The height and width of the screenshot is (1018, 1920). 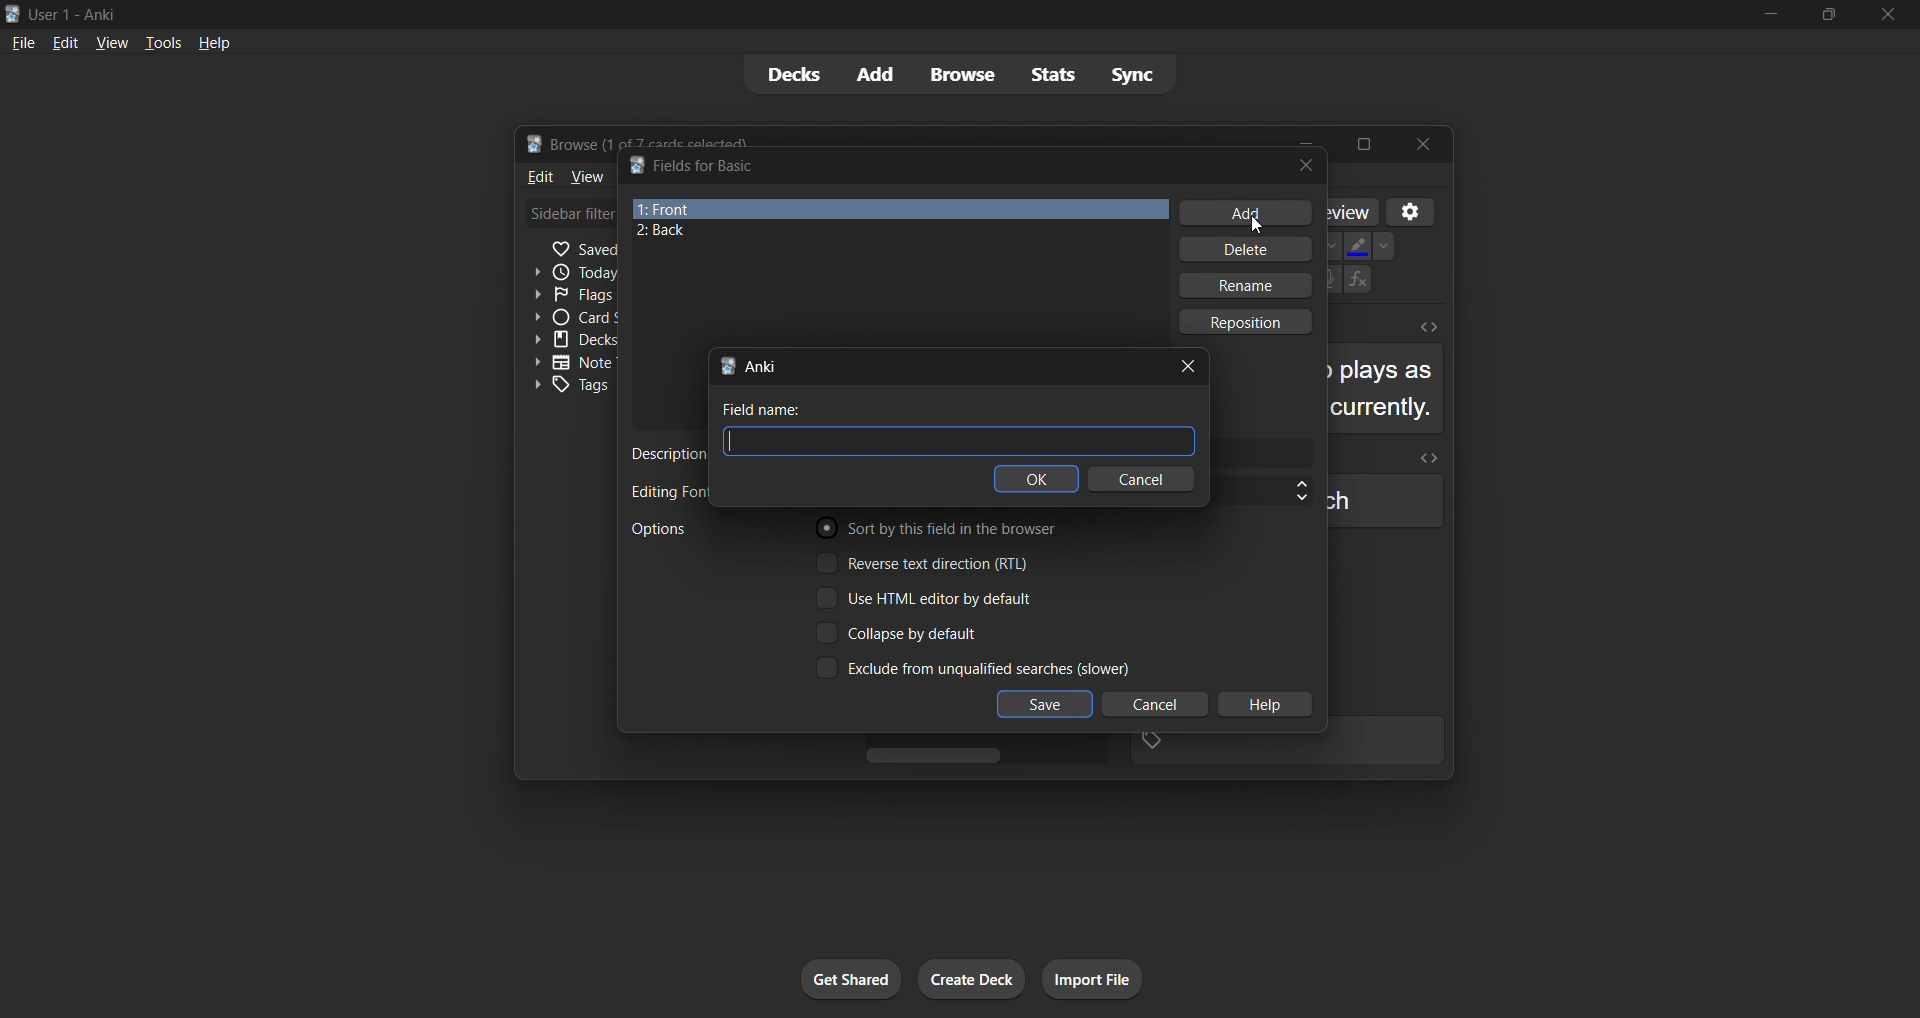 What do you see at coordinates (1388, 244) in the screenshot?
I see `Down-arrow` at bounding box center [1388, 244].